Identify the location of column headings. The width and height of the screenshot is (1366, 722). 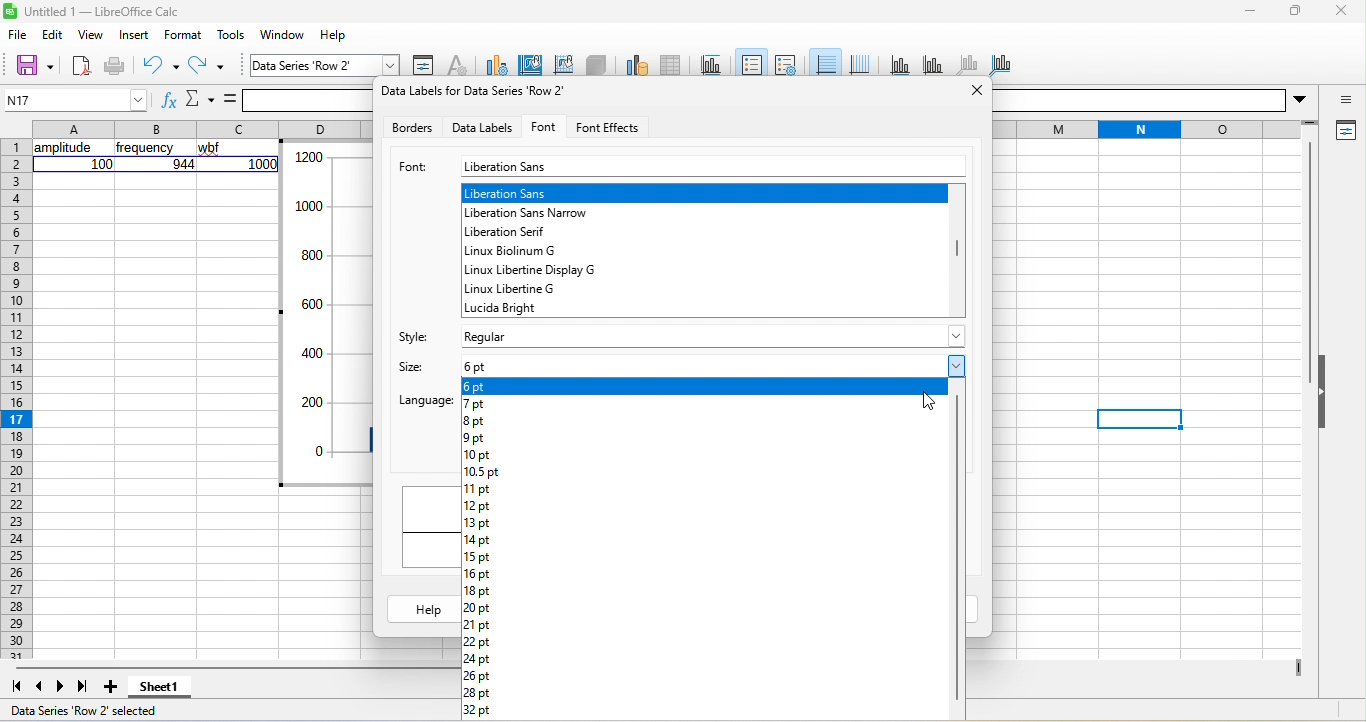
(199, 127).